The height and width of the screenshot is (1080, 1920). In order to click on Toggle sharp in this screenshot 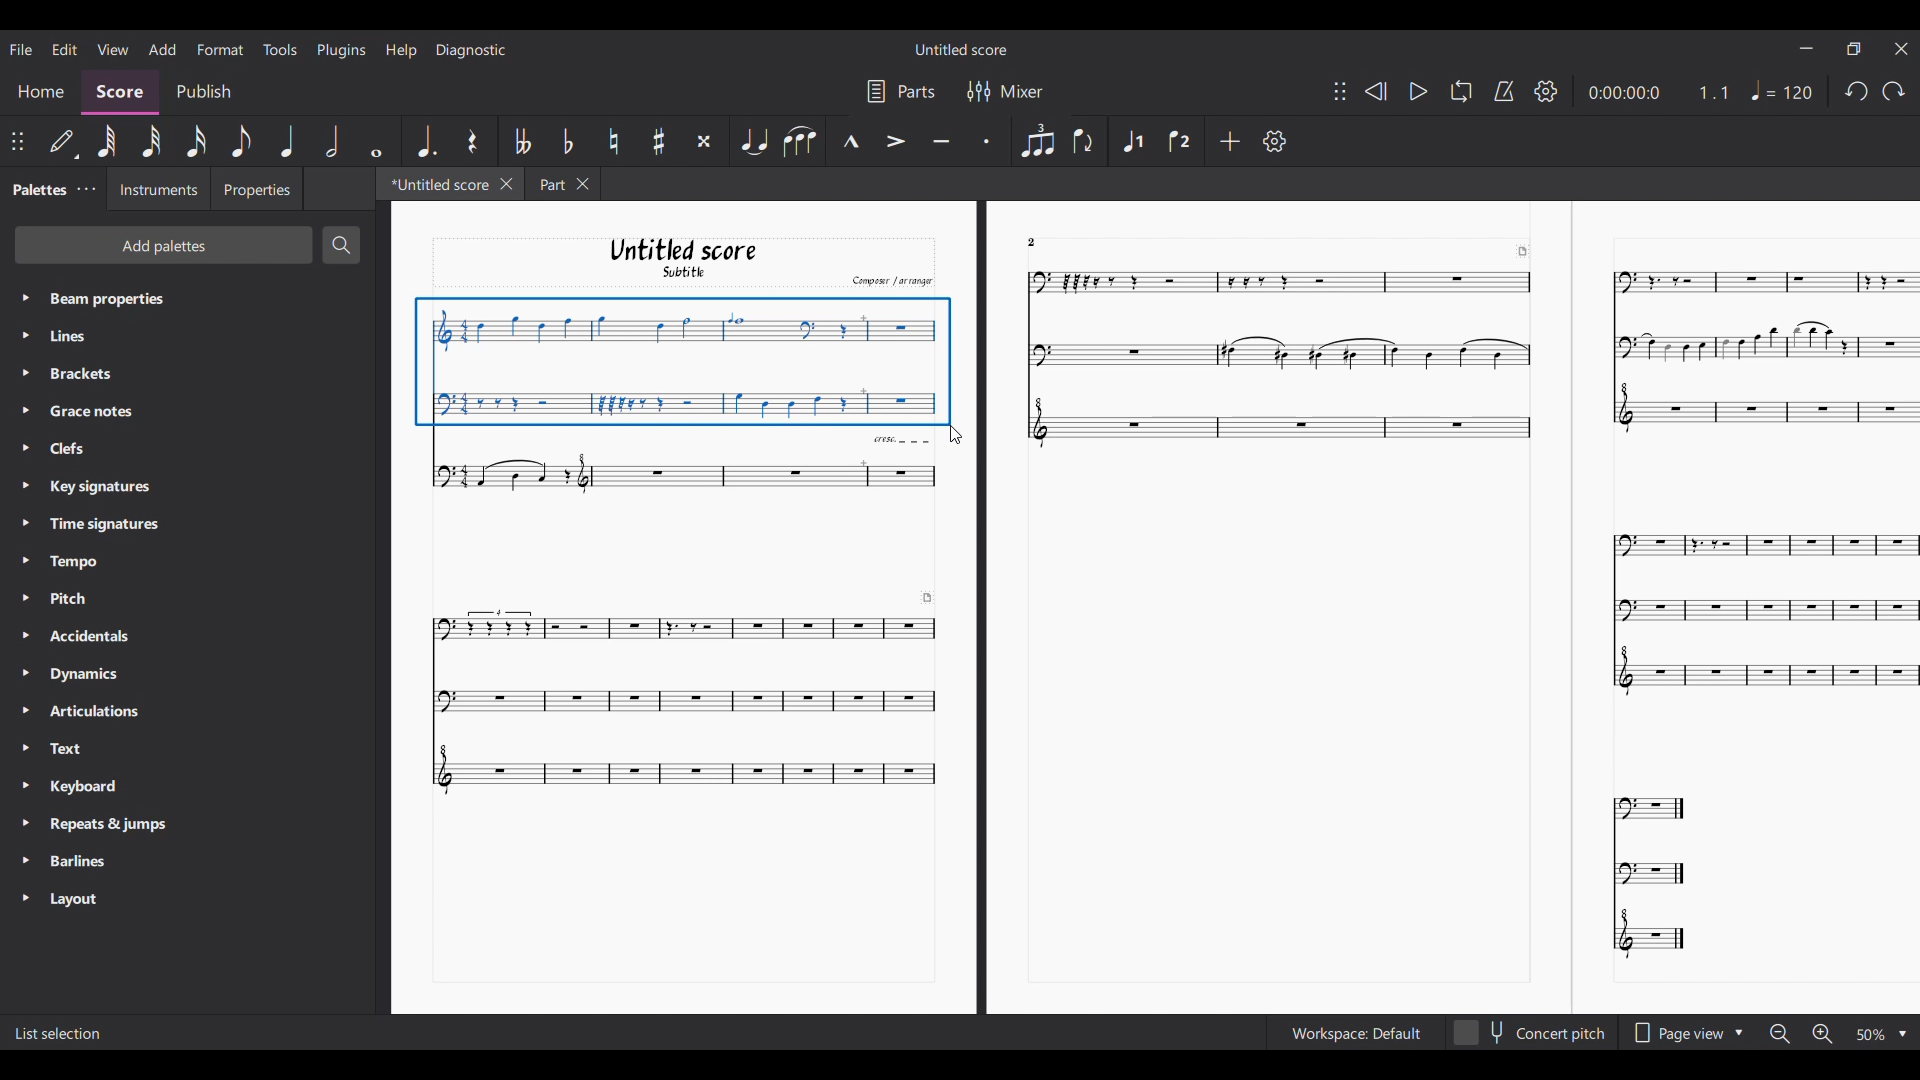, I will do `click(659, 141)`.